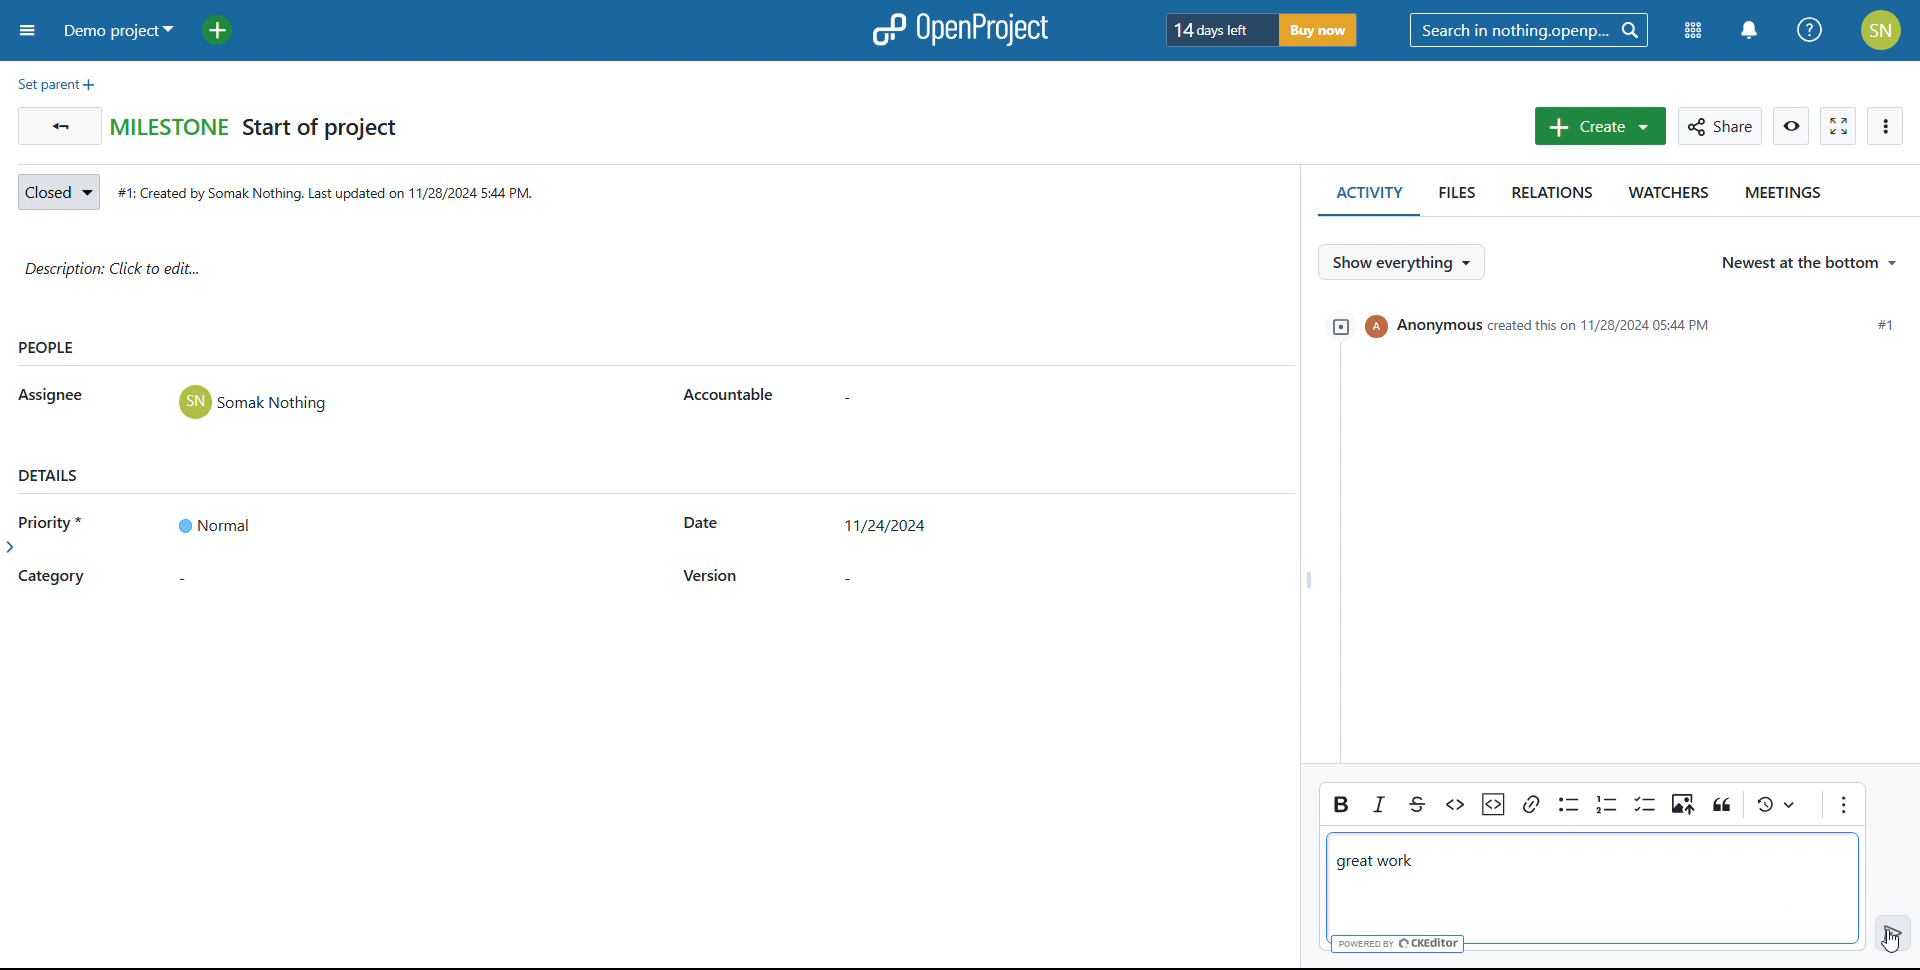 The height and width of the screenshot is (970, 1920). I want to click on to do list, so click(1645, 804).